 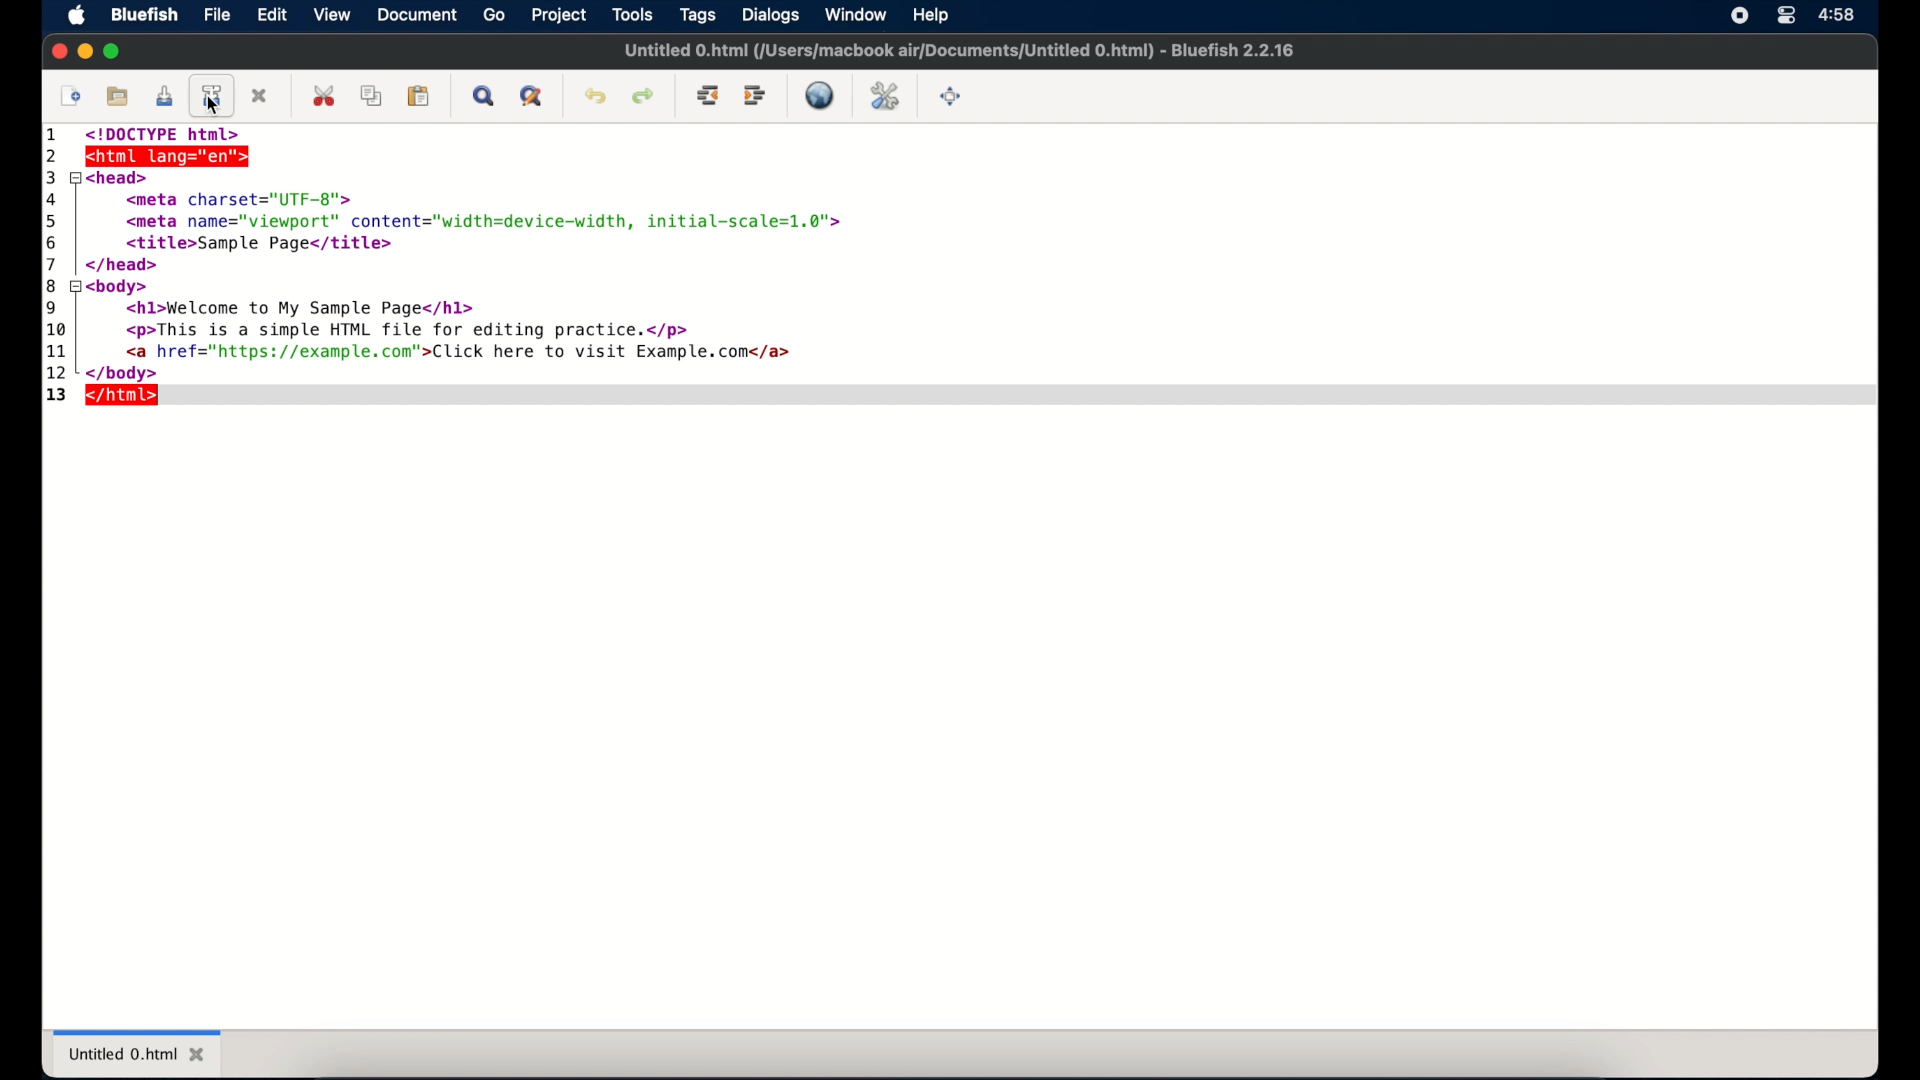 What do you see at coordinates (121, 373) in the screenshot?
I see `</body>` at bounding box center [121, 373].